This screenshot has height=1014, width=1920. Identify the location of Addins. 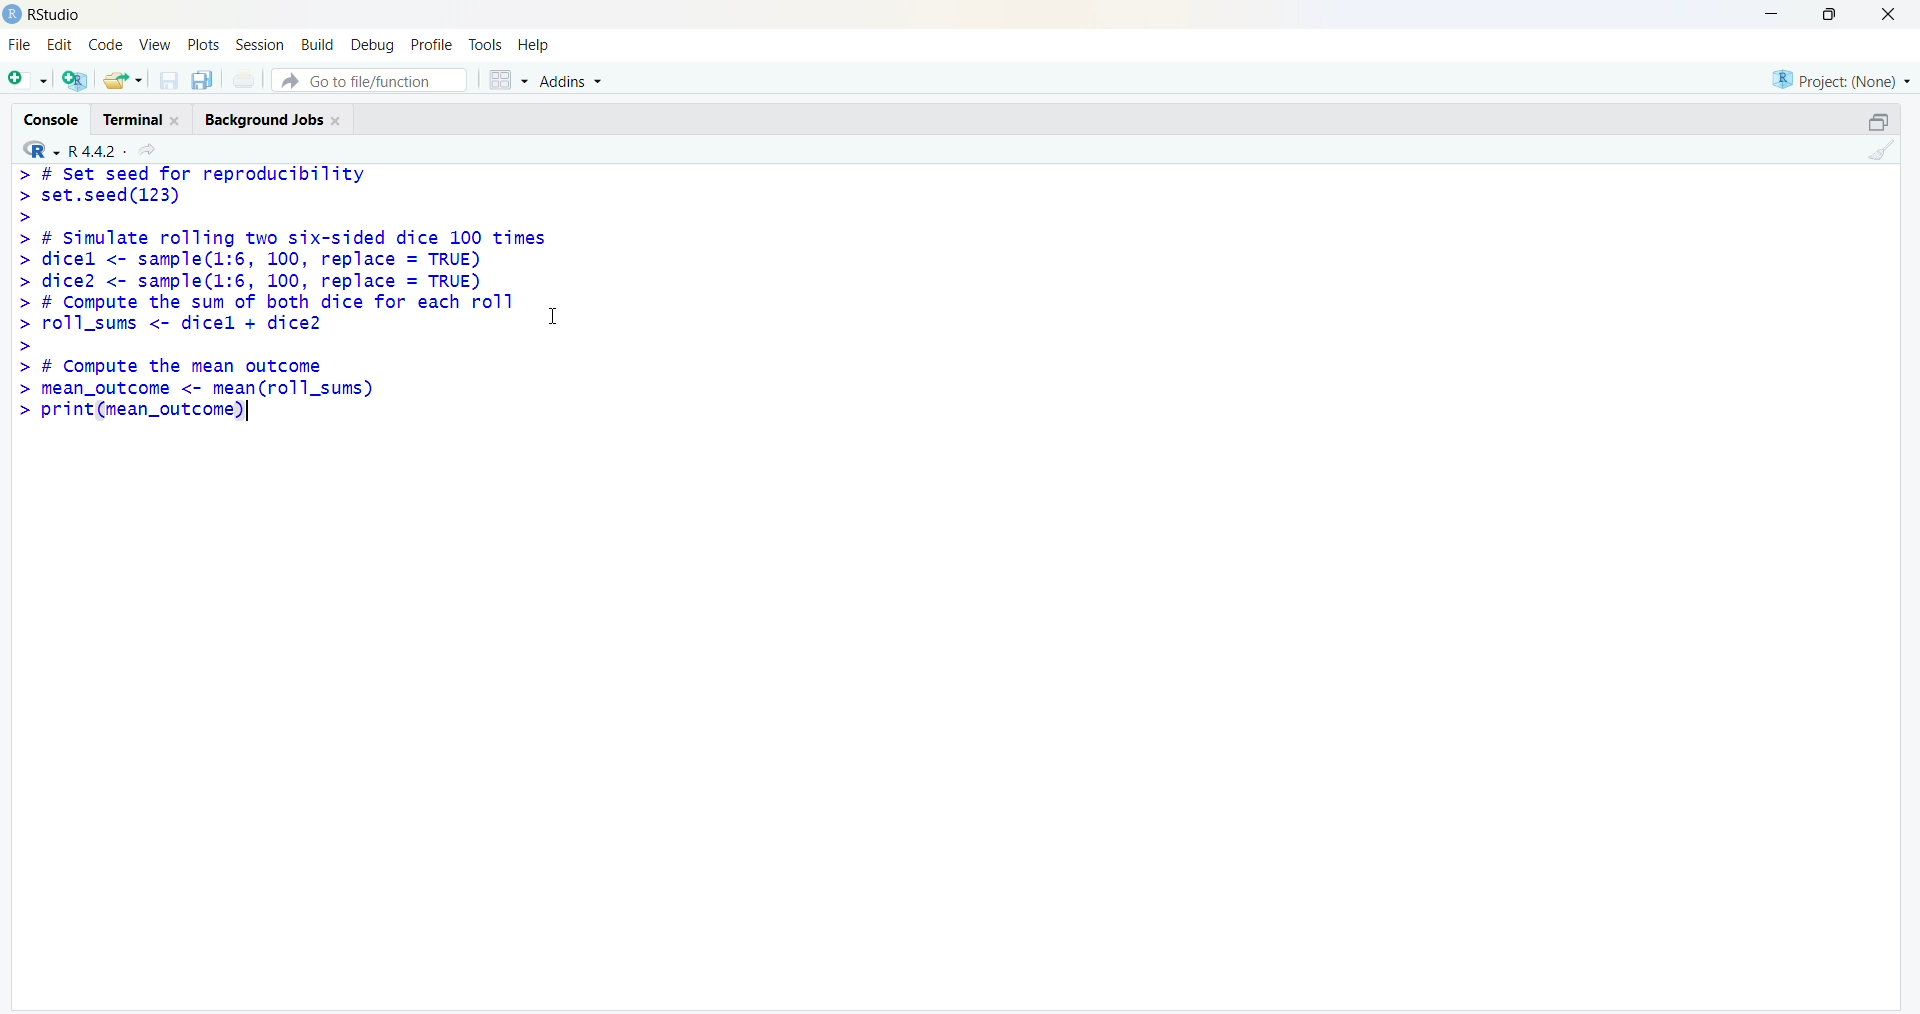
(573, 81).